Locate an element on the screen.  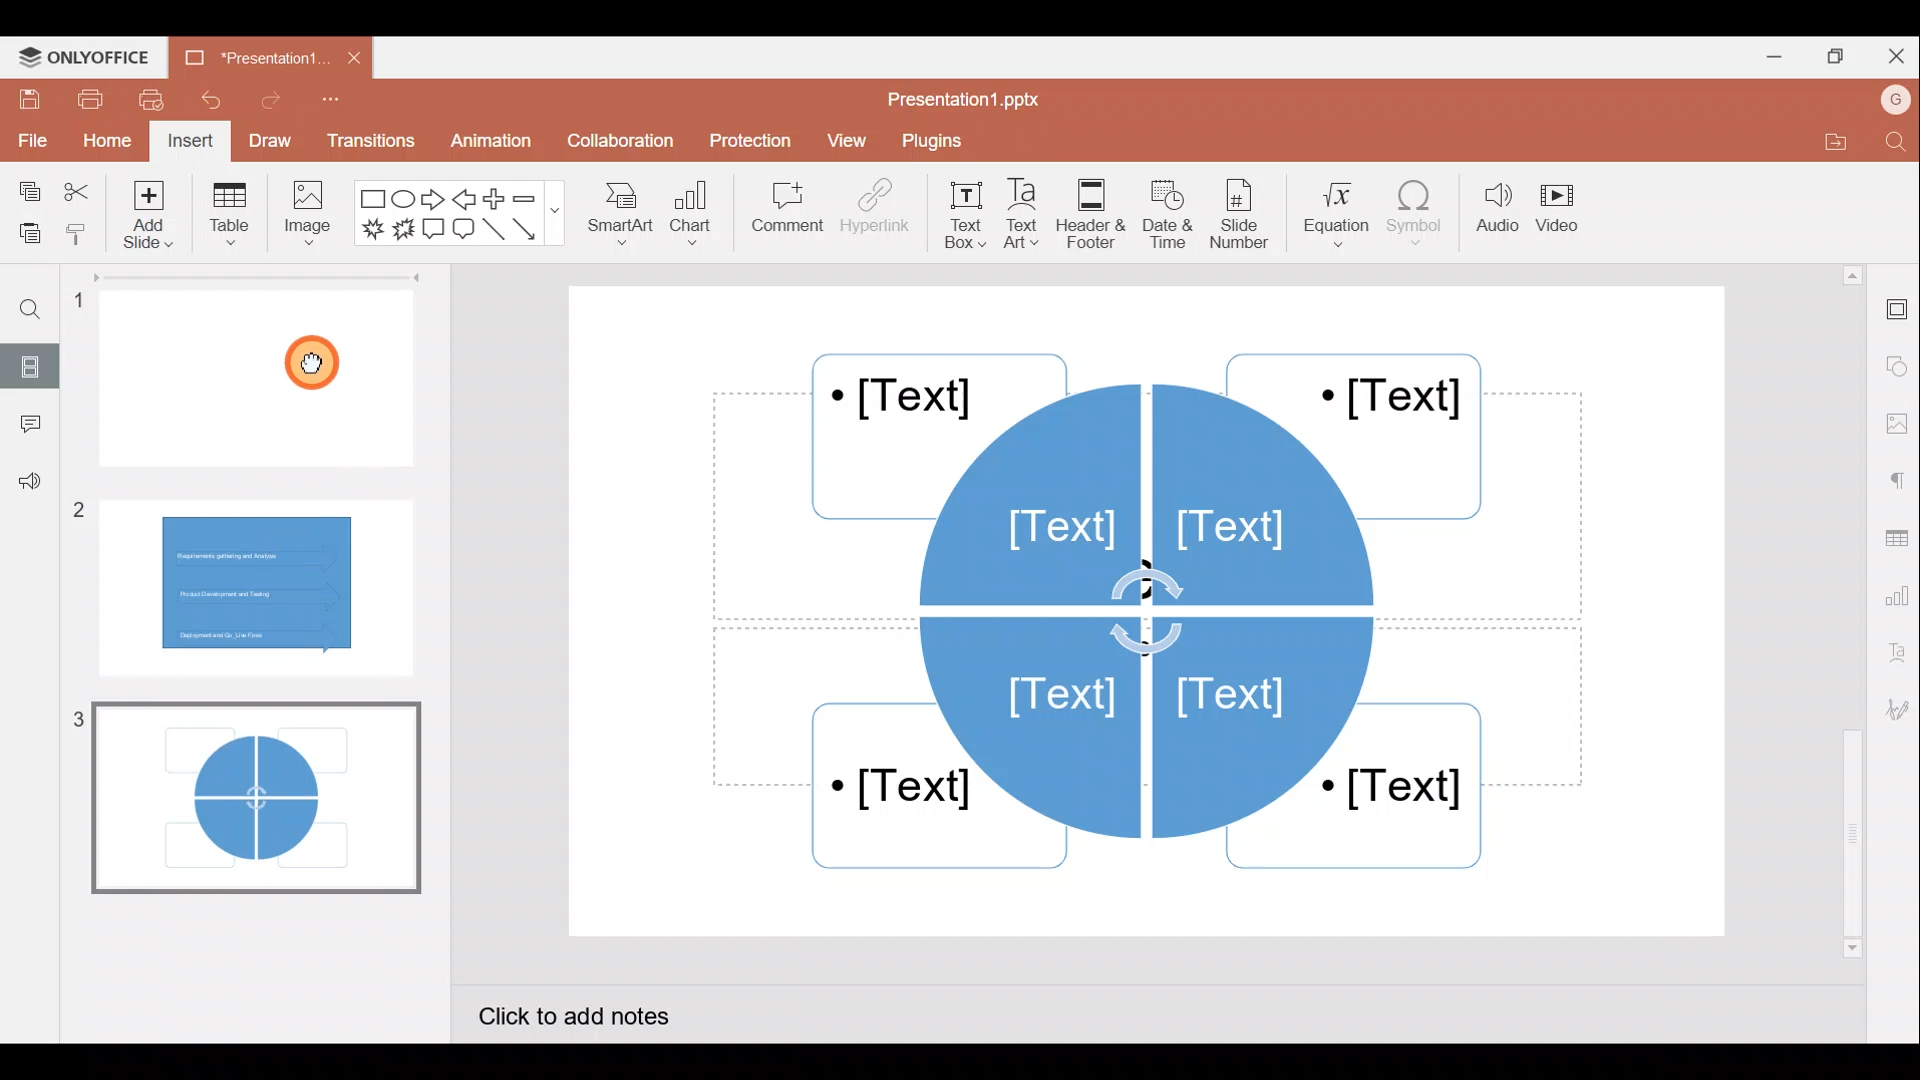
Ellipse is located at coordinates (402, 201).